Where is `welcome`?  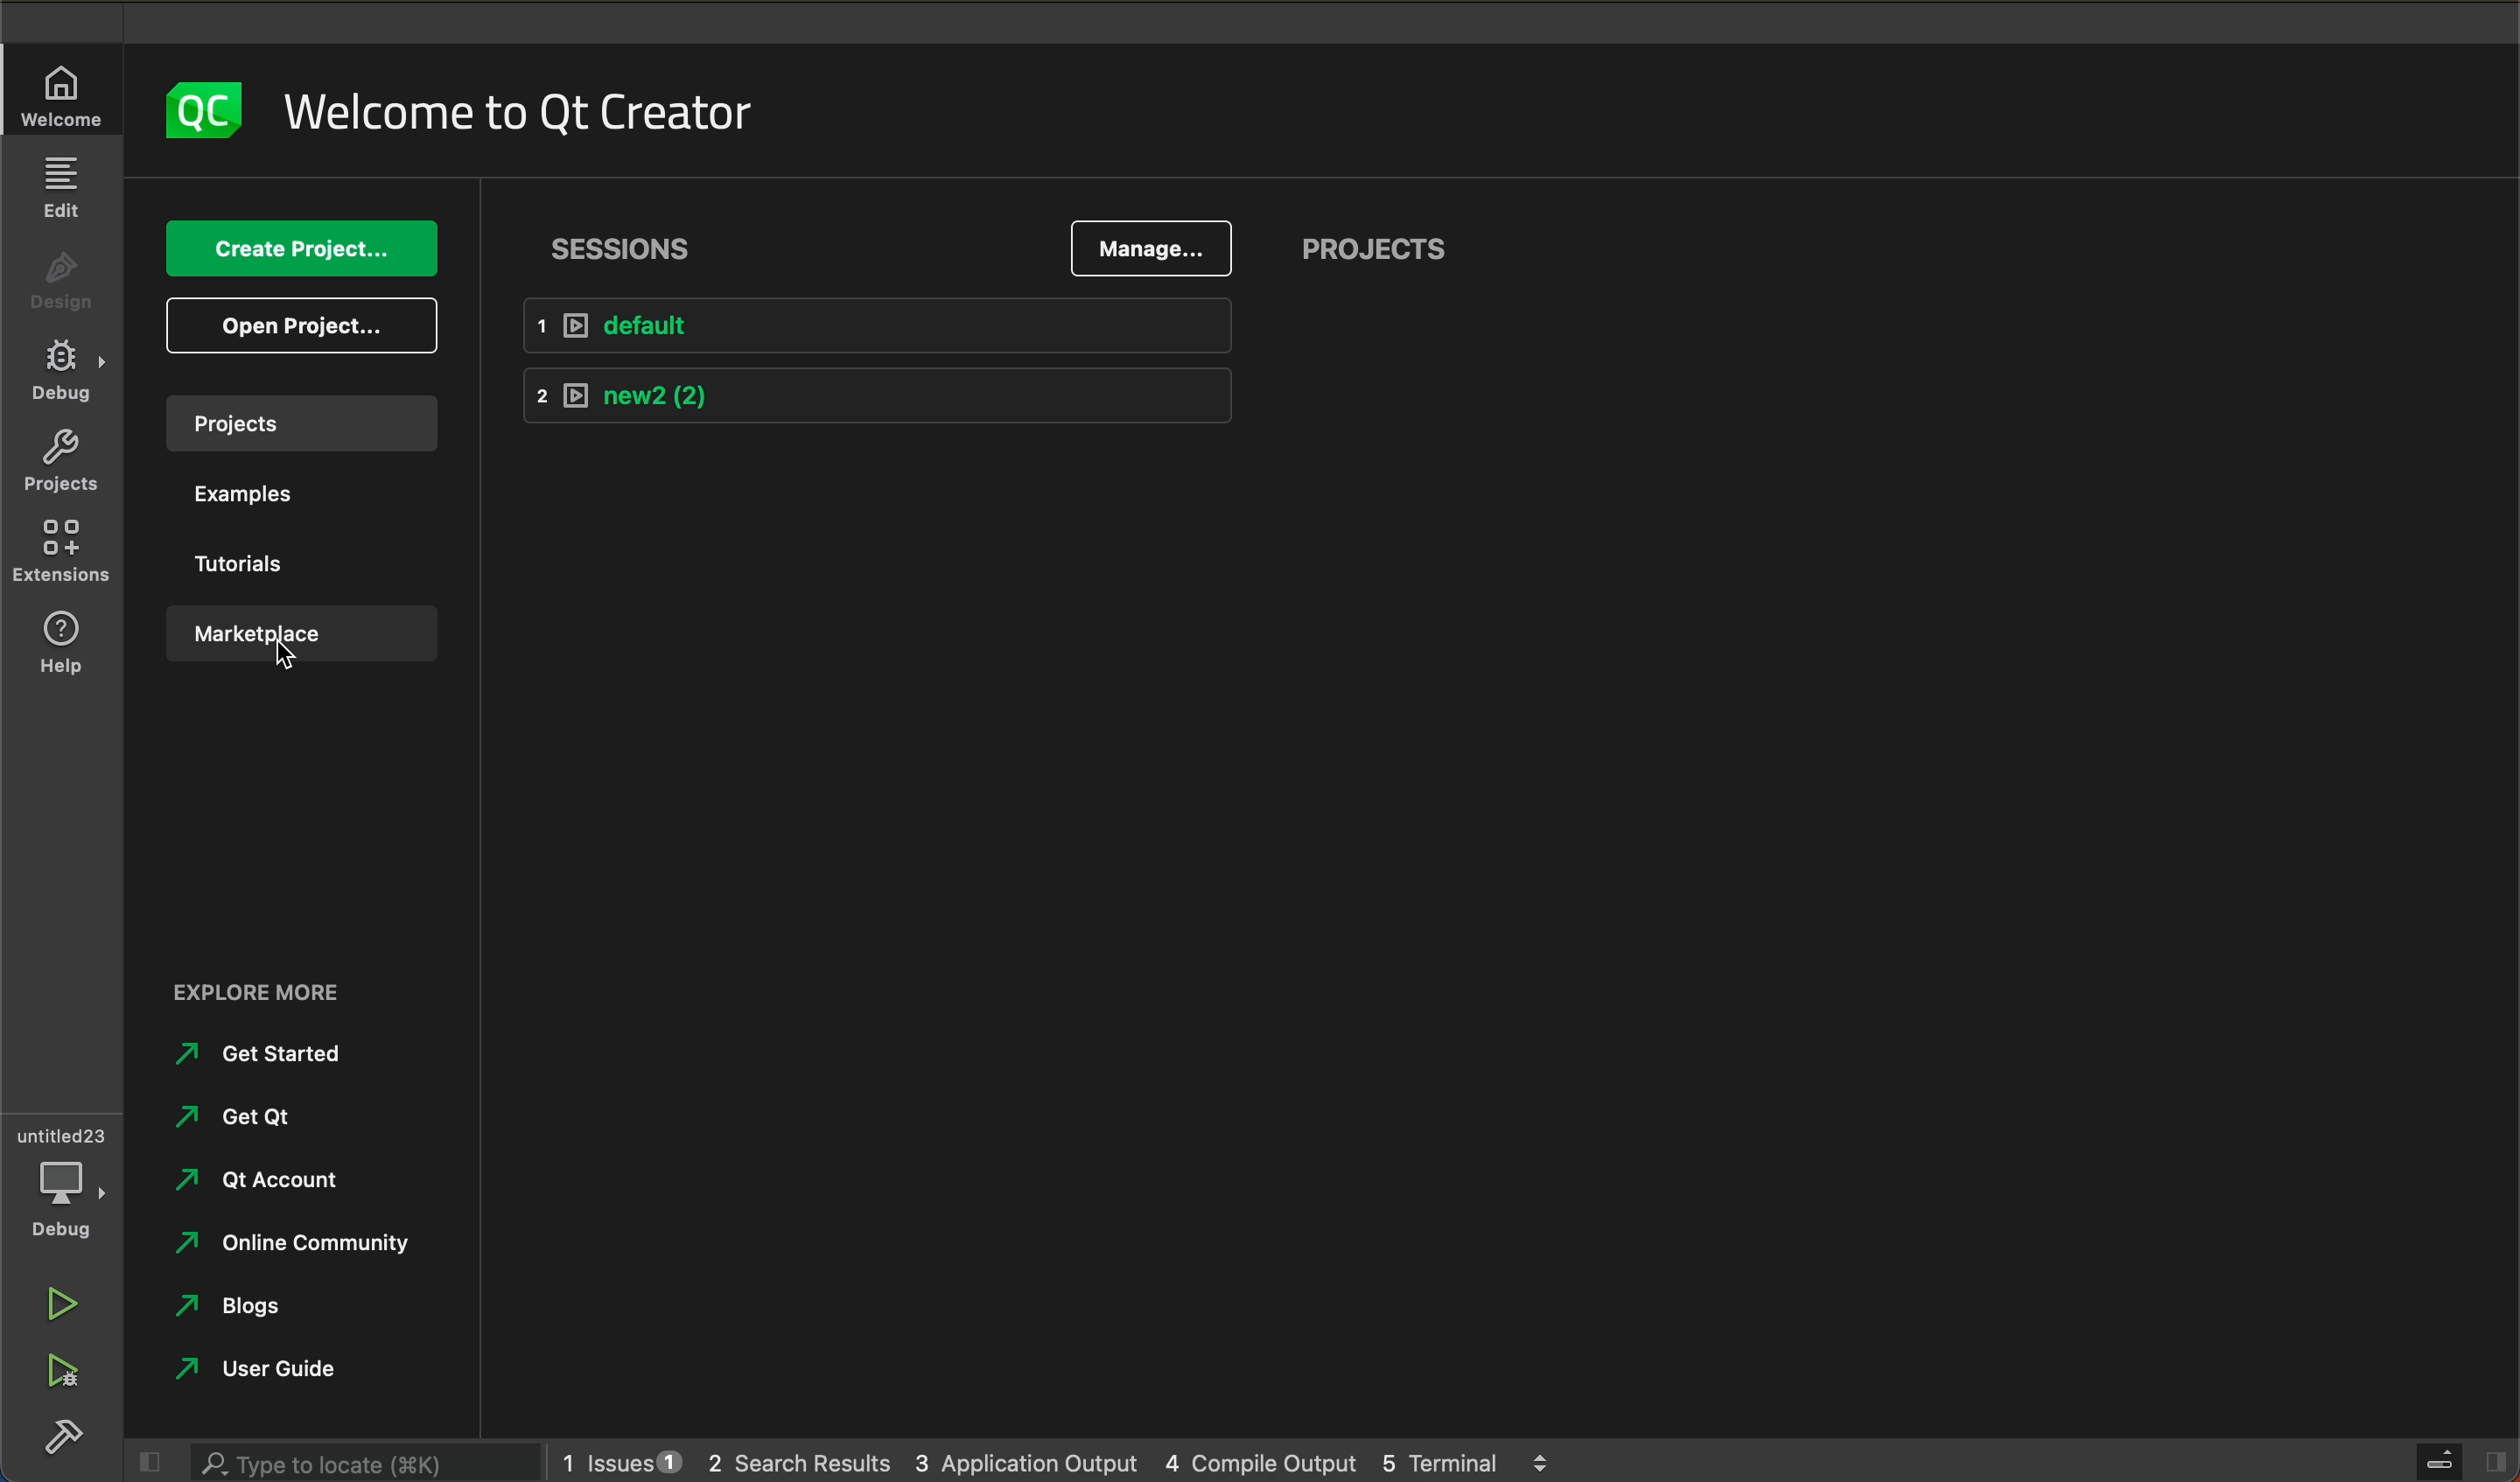
welcome is located at coordinates (530, 111).